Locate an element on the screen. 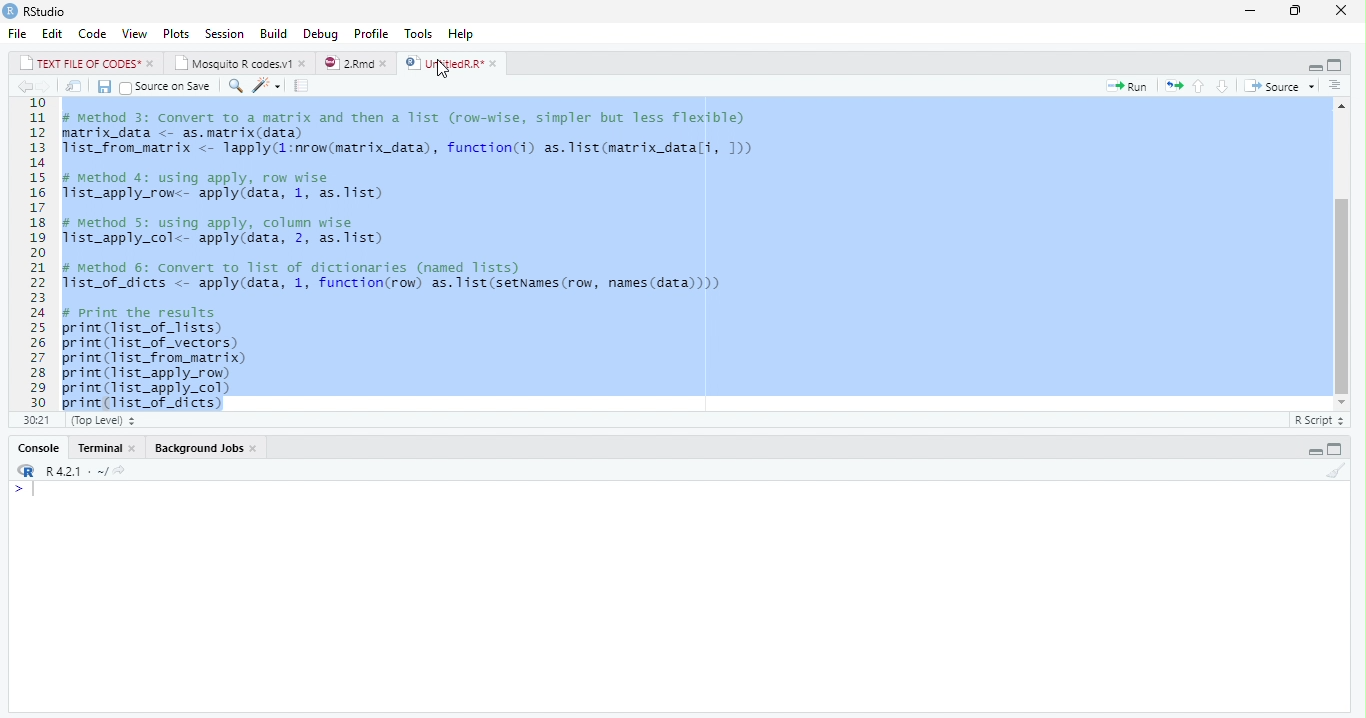 This screenshot has width=1366, height=718. Maximize is located at coordinates (1296, 11).